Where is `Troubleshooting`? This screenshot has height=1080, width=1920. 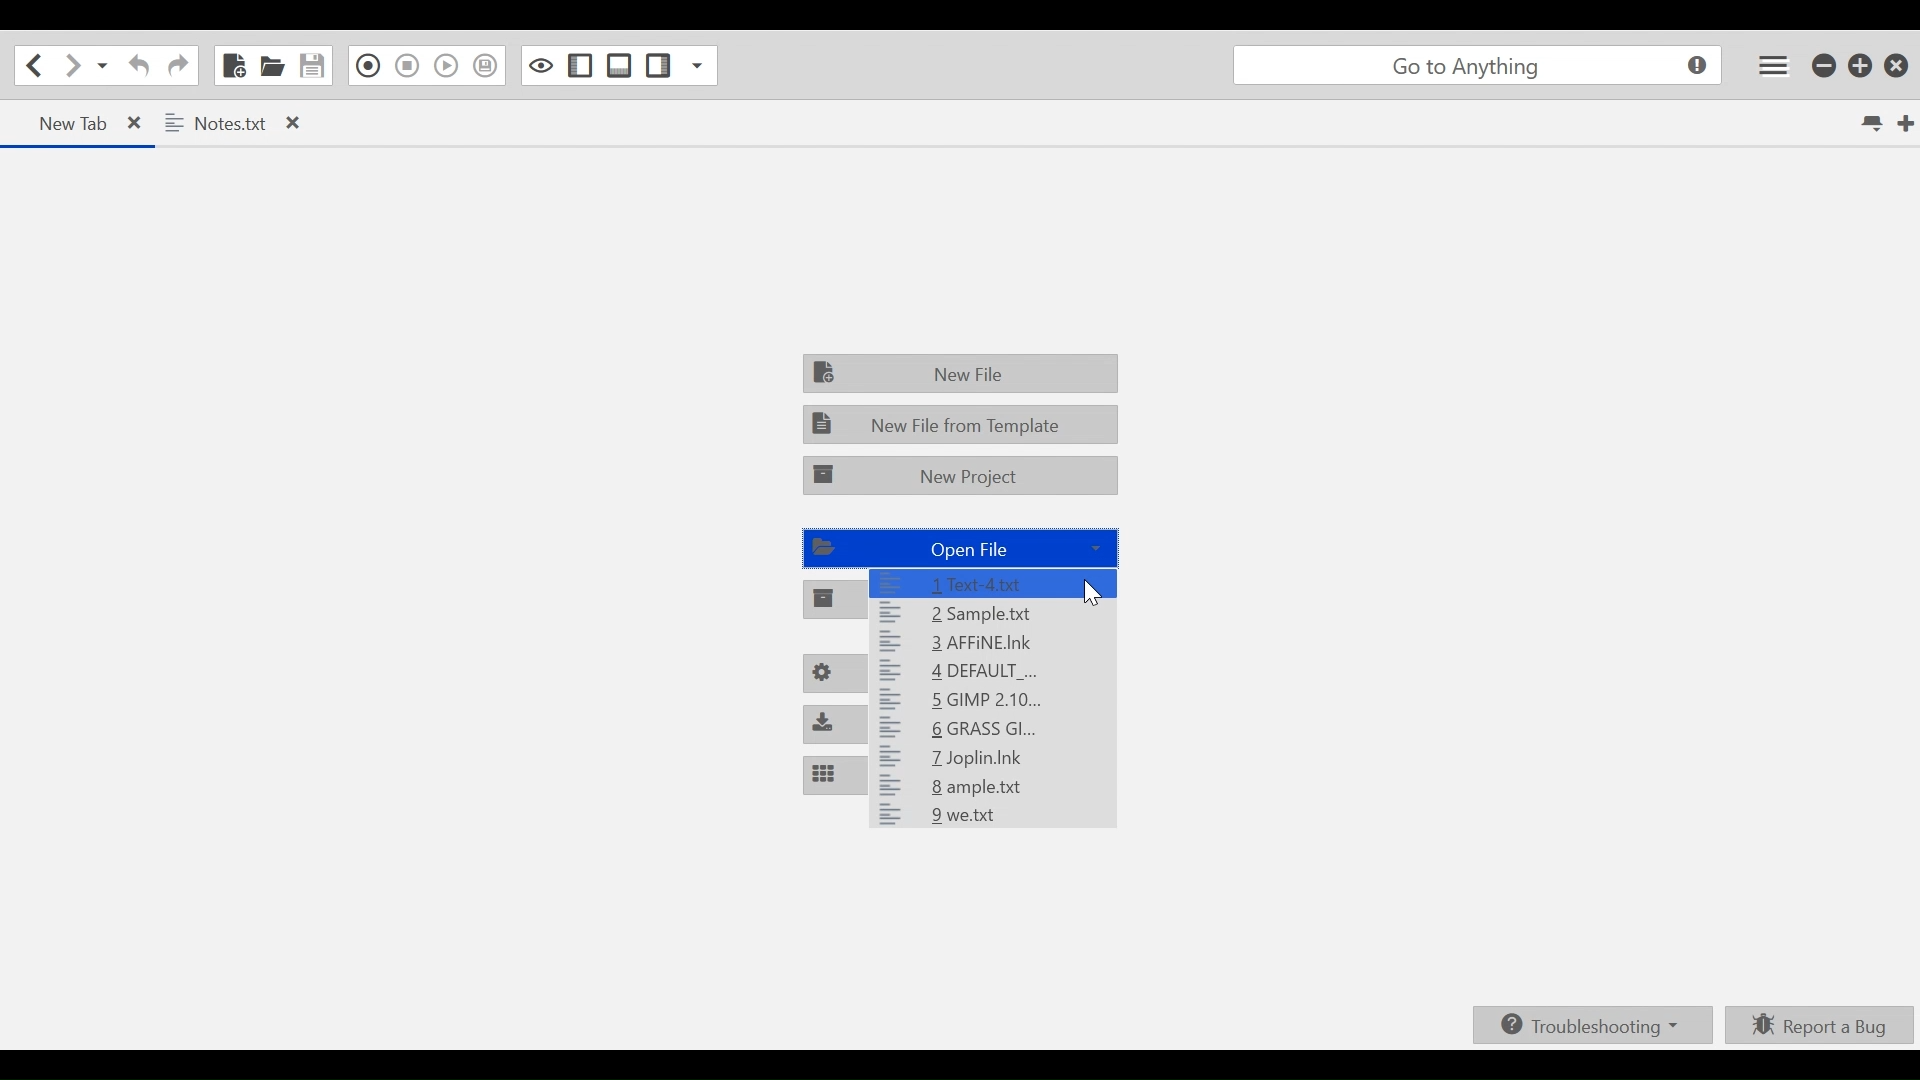
Troubleshooting is located at coordinates (1589, 1027).